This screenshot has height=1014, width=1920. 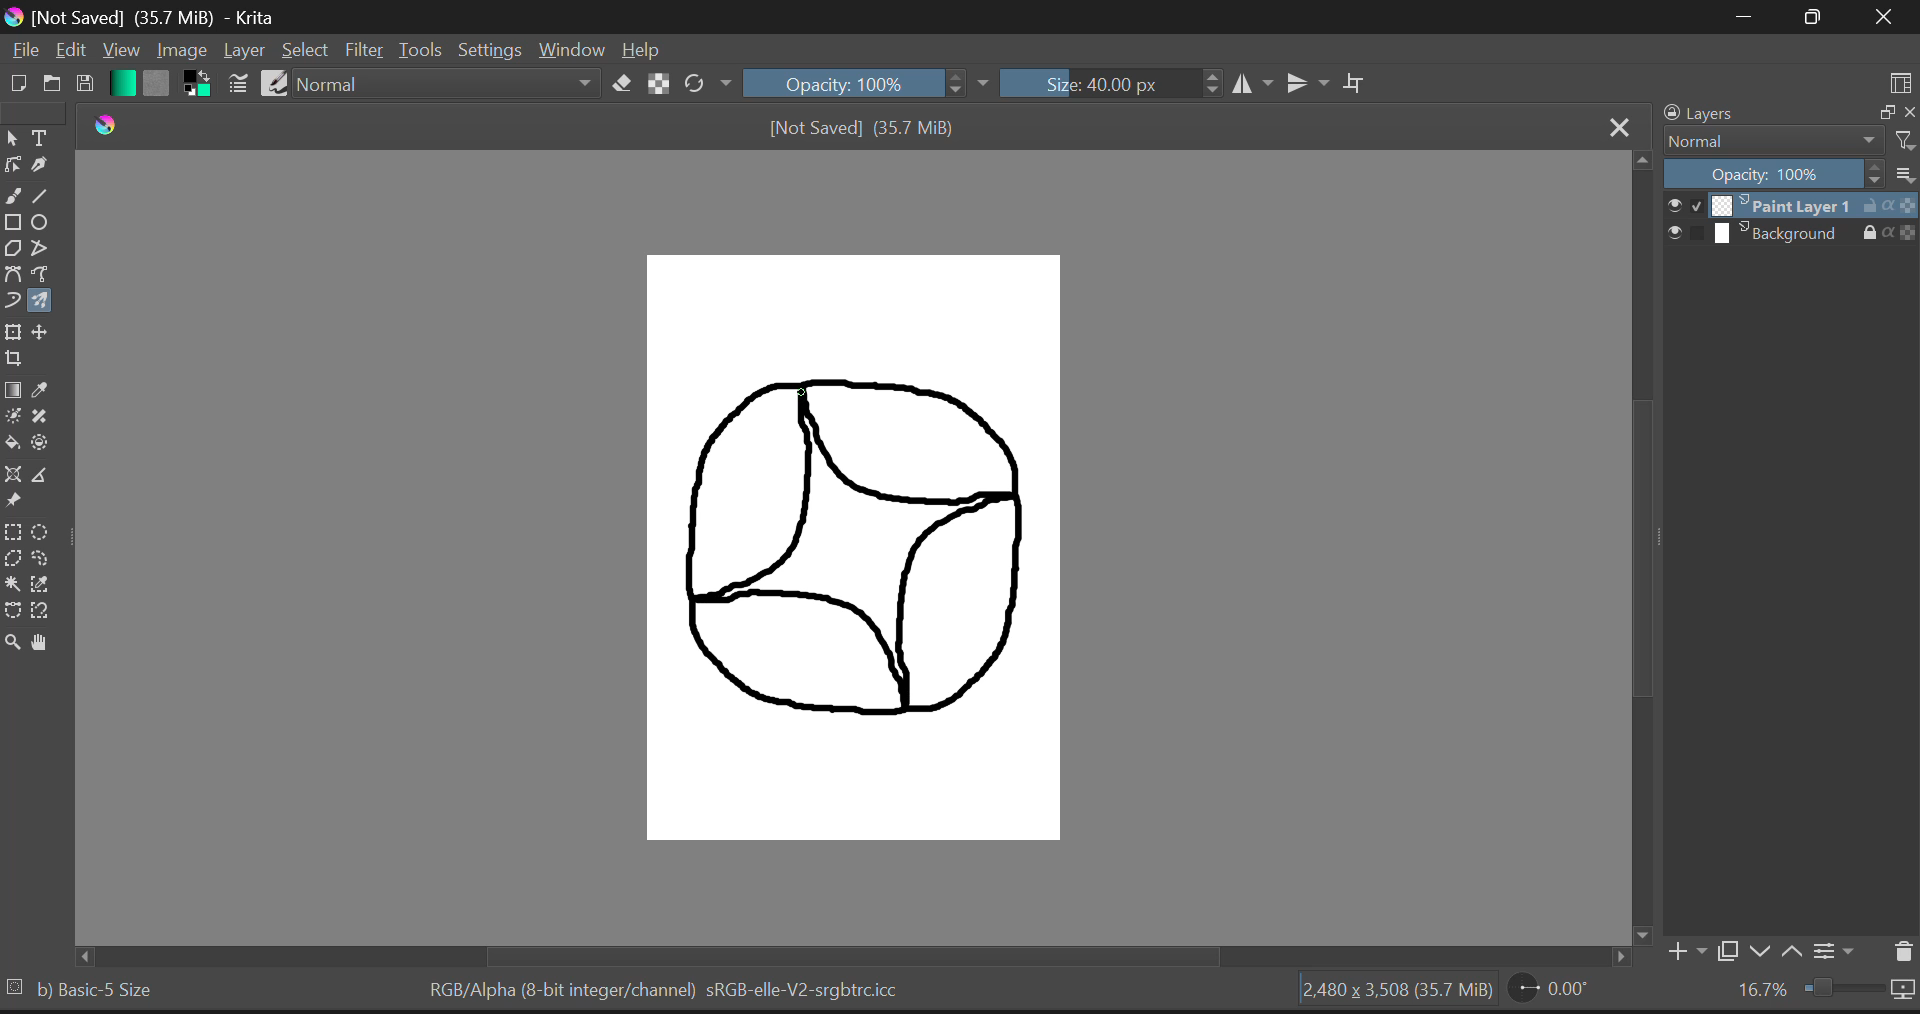 What do you see at coordinates (97, 991) in the screenshot?
I see `b) Basic-5 Size` at bounding box center [97, 991].